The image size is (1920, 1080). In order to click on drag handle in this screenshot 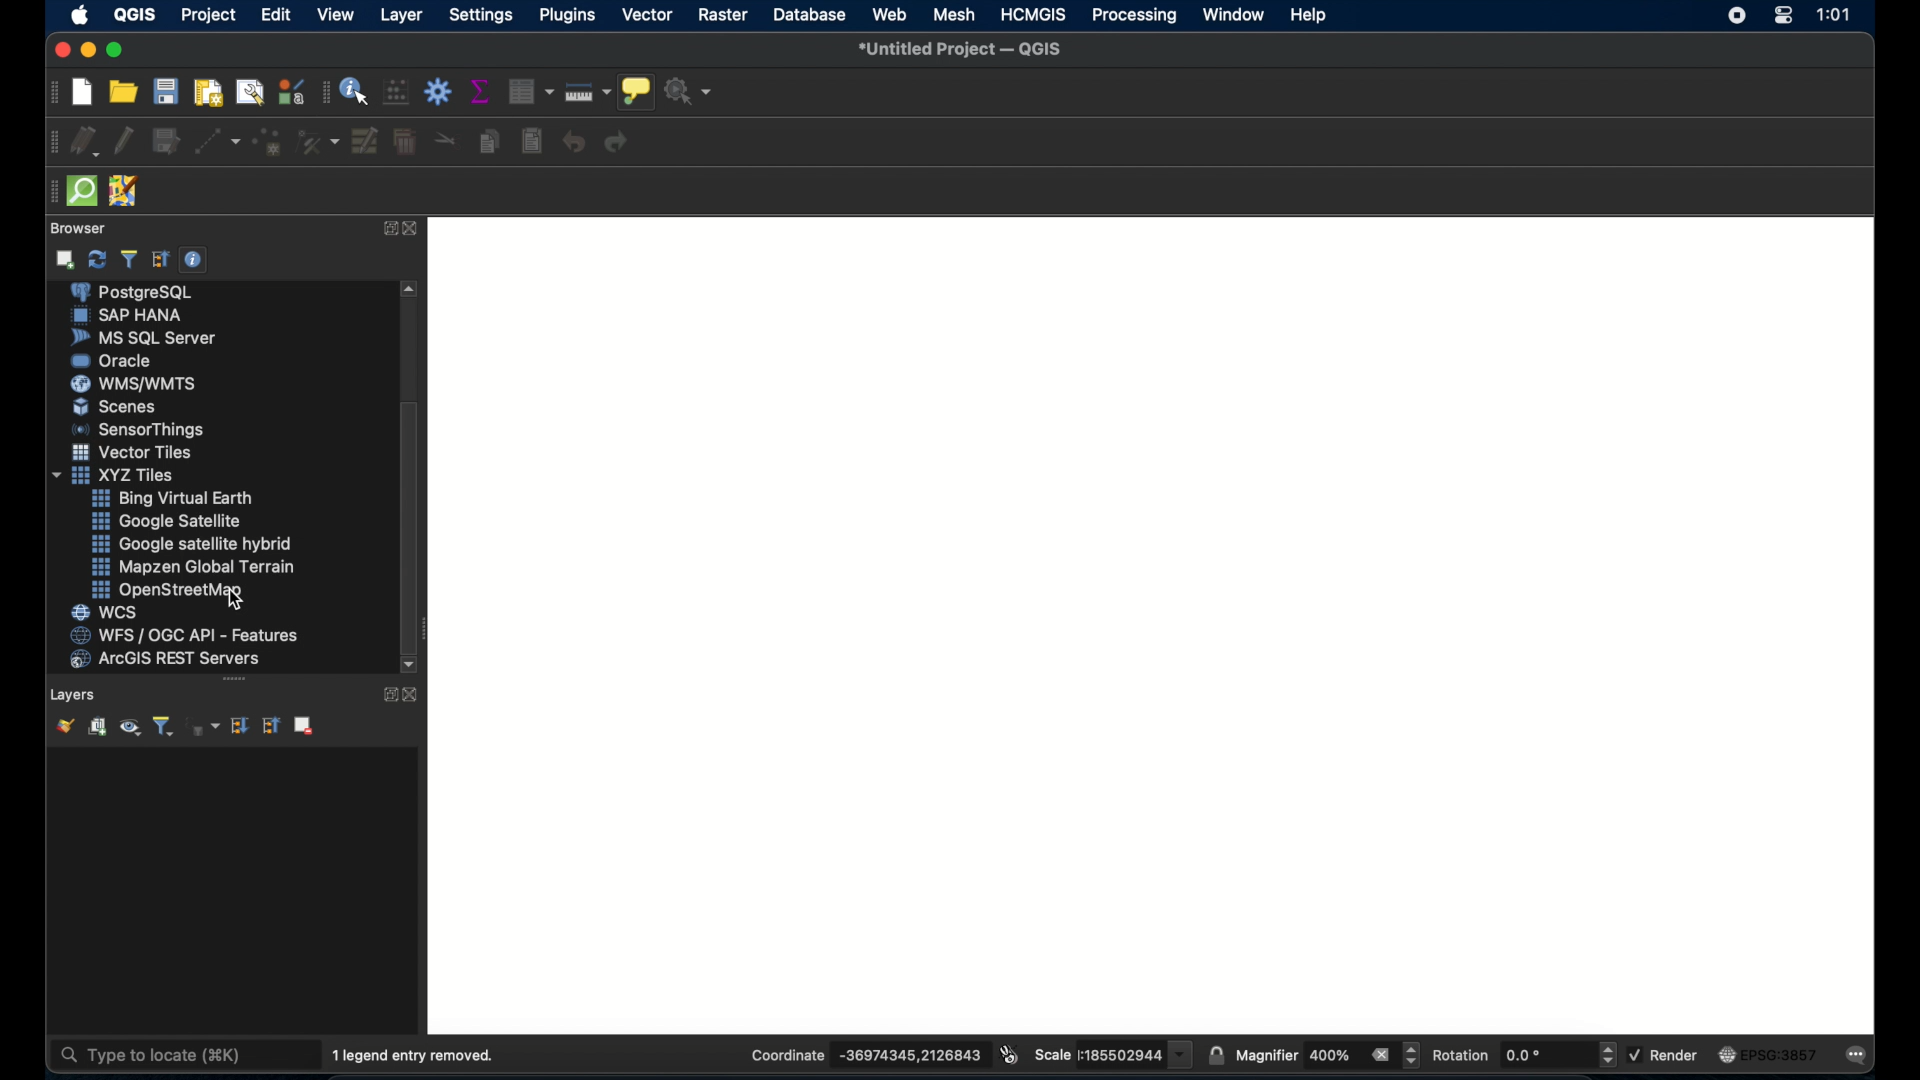, I will do `click(45, 189)`.